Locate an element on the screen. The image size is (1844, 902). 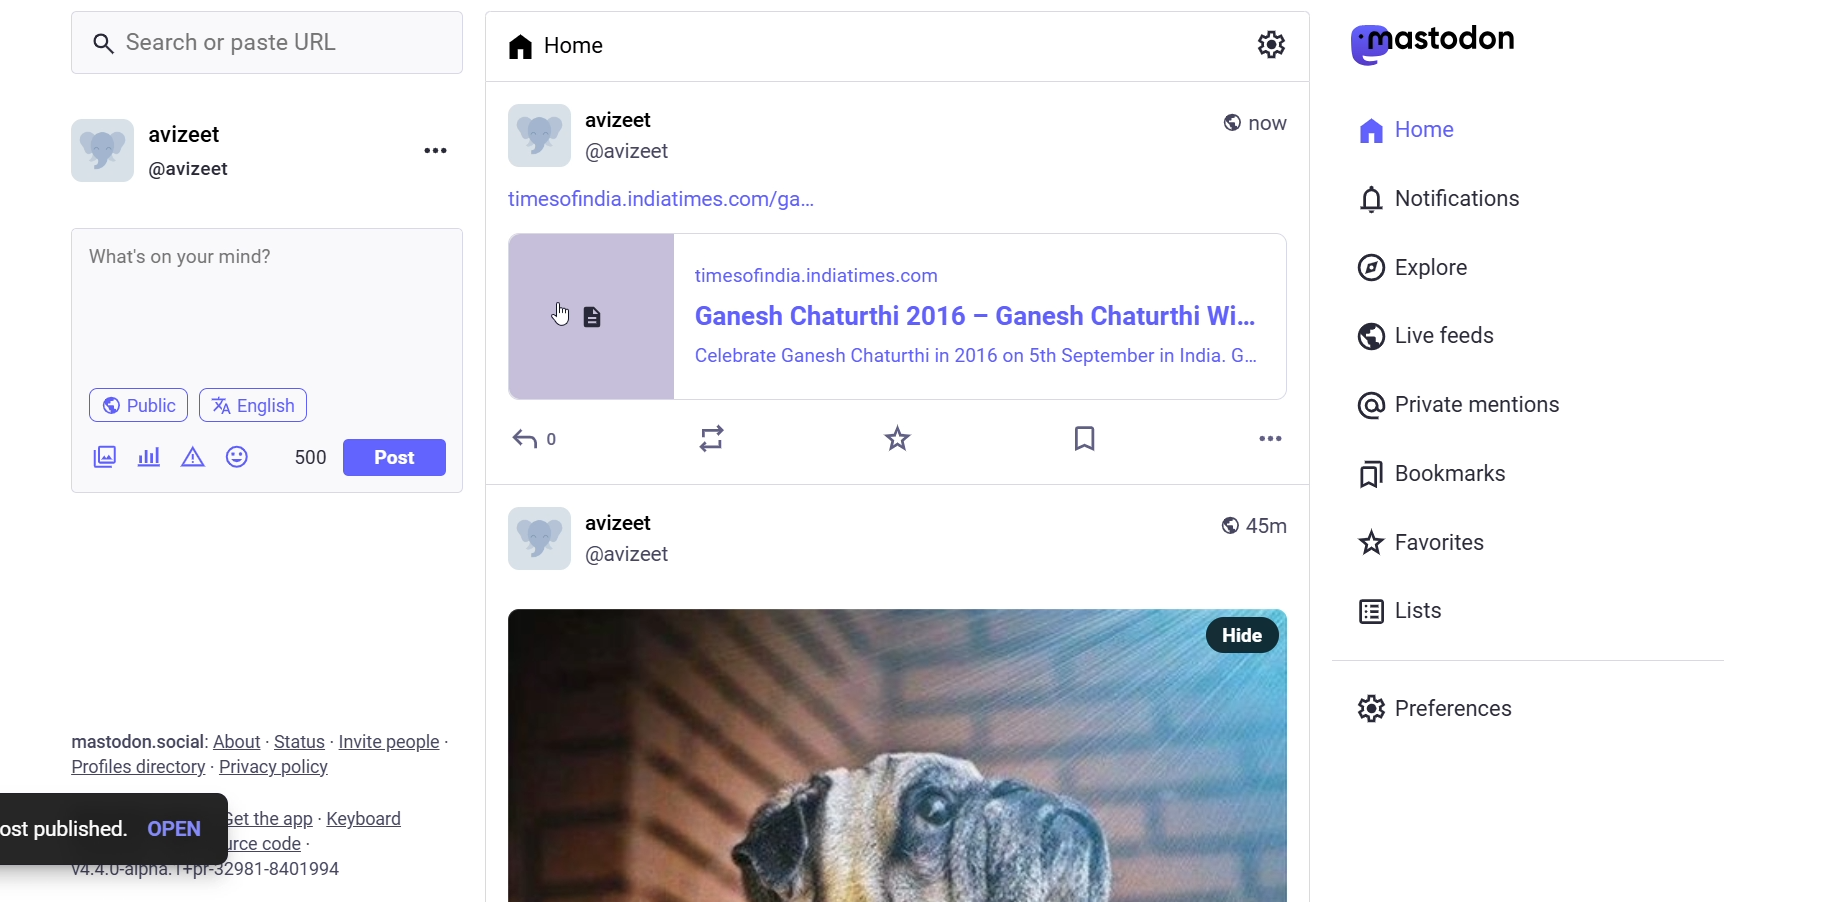
last modified is located at coordinates (1279, 125).